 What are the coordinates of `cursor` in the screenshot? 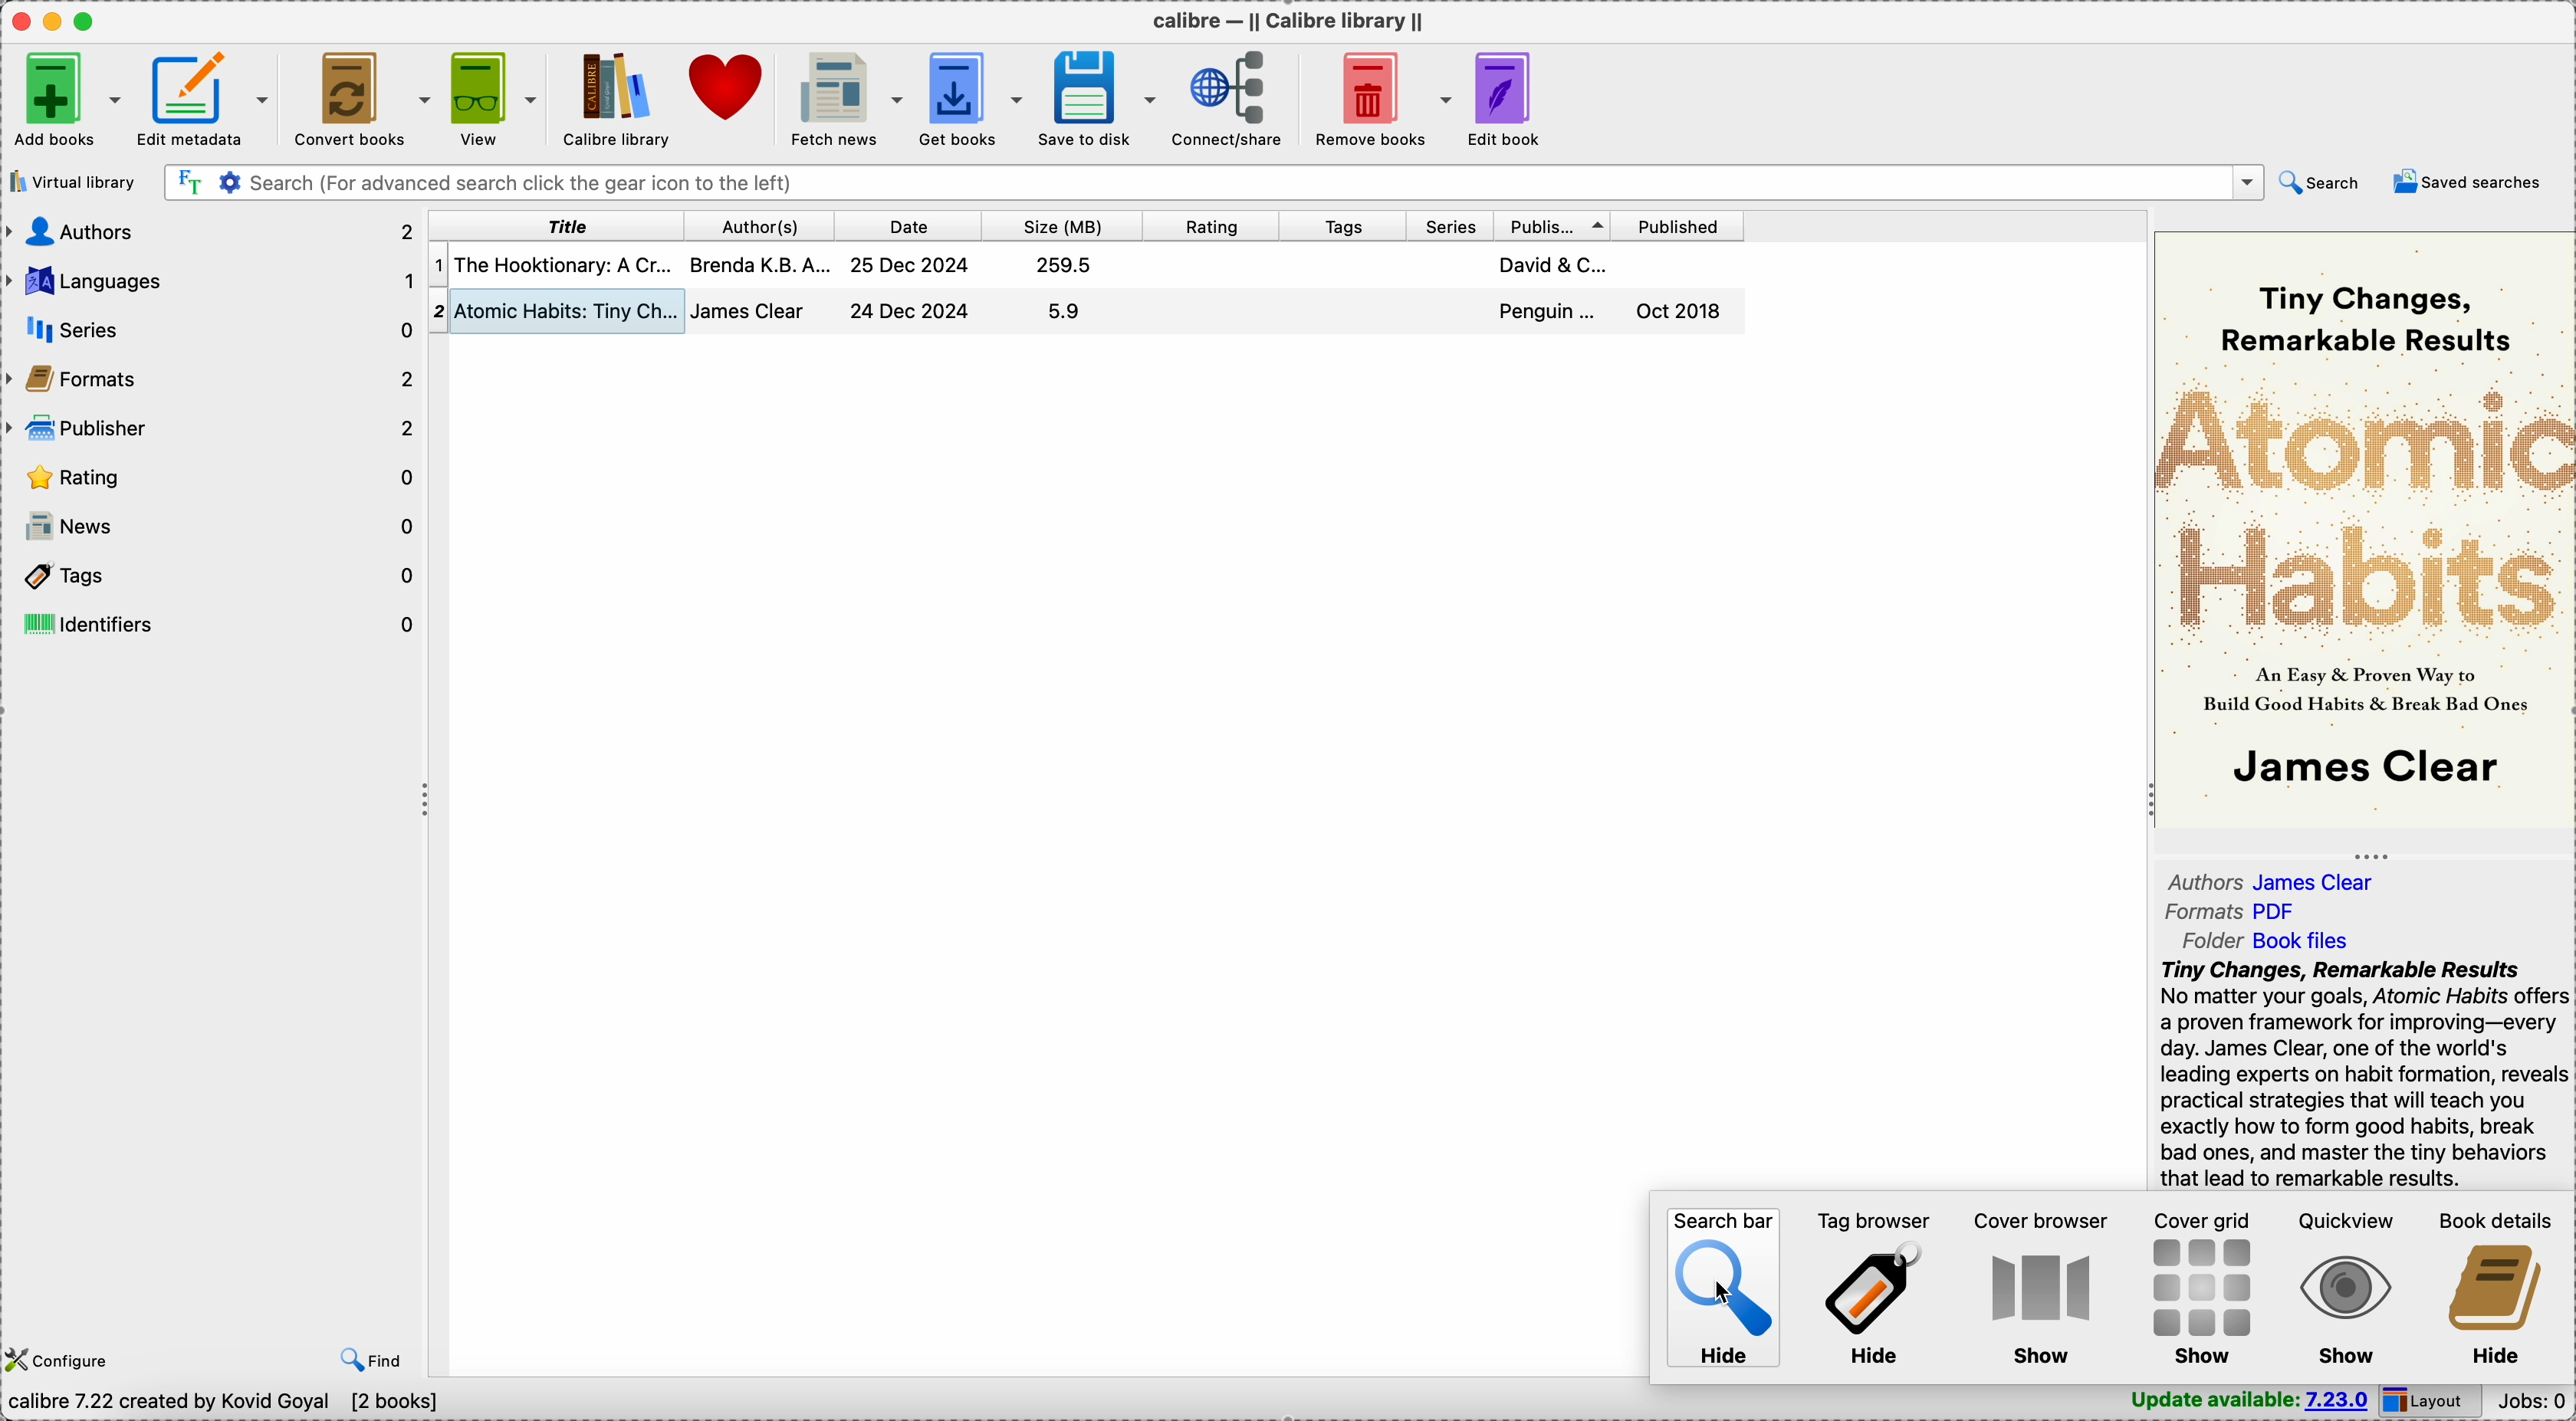 It's located at (1723, 1291).